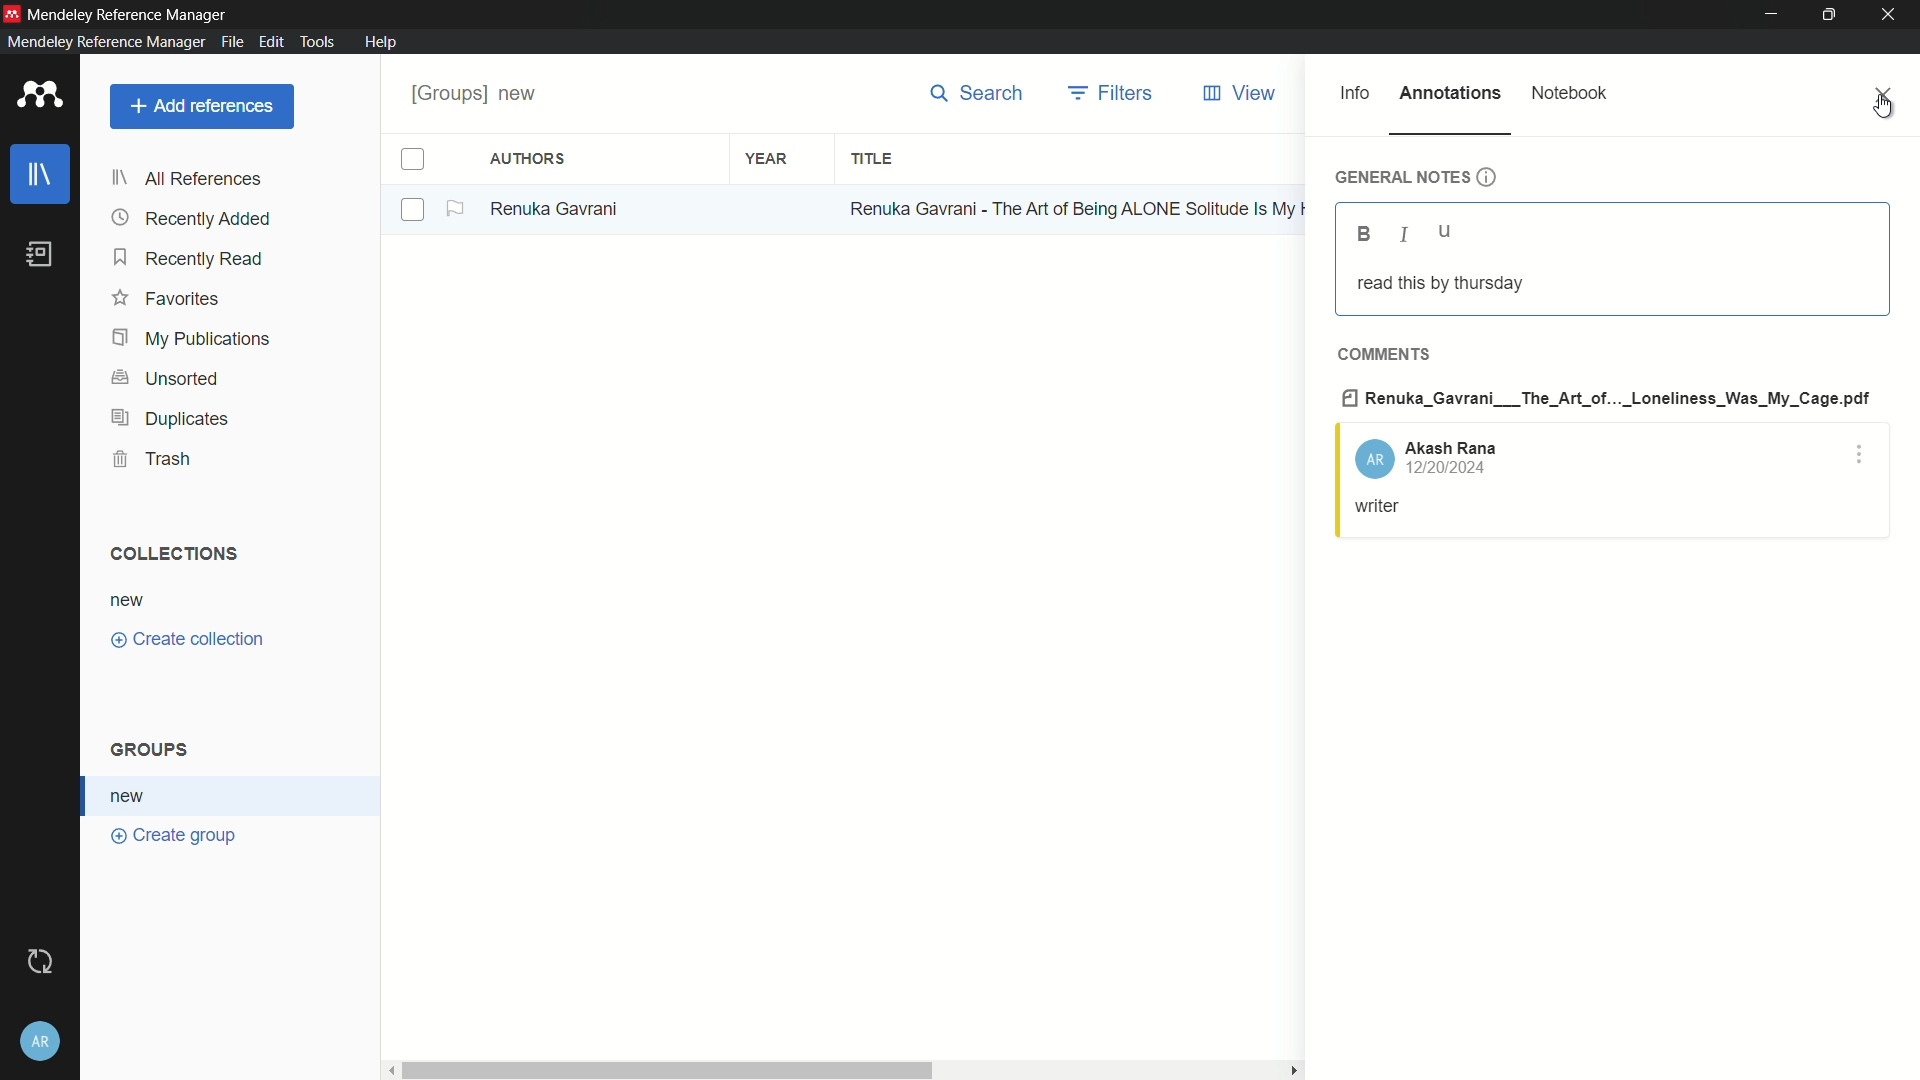  What do you see at coordinates (1112, 93) in the screenshot?
I see `filters` at bounding box center [1112, 93].